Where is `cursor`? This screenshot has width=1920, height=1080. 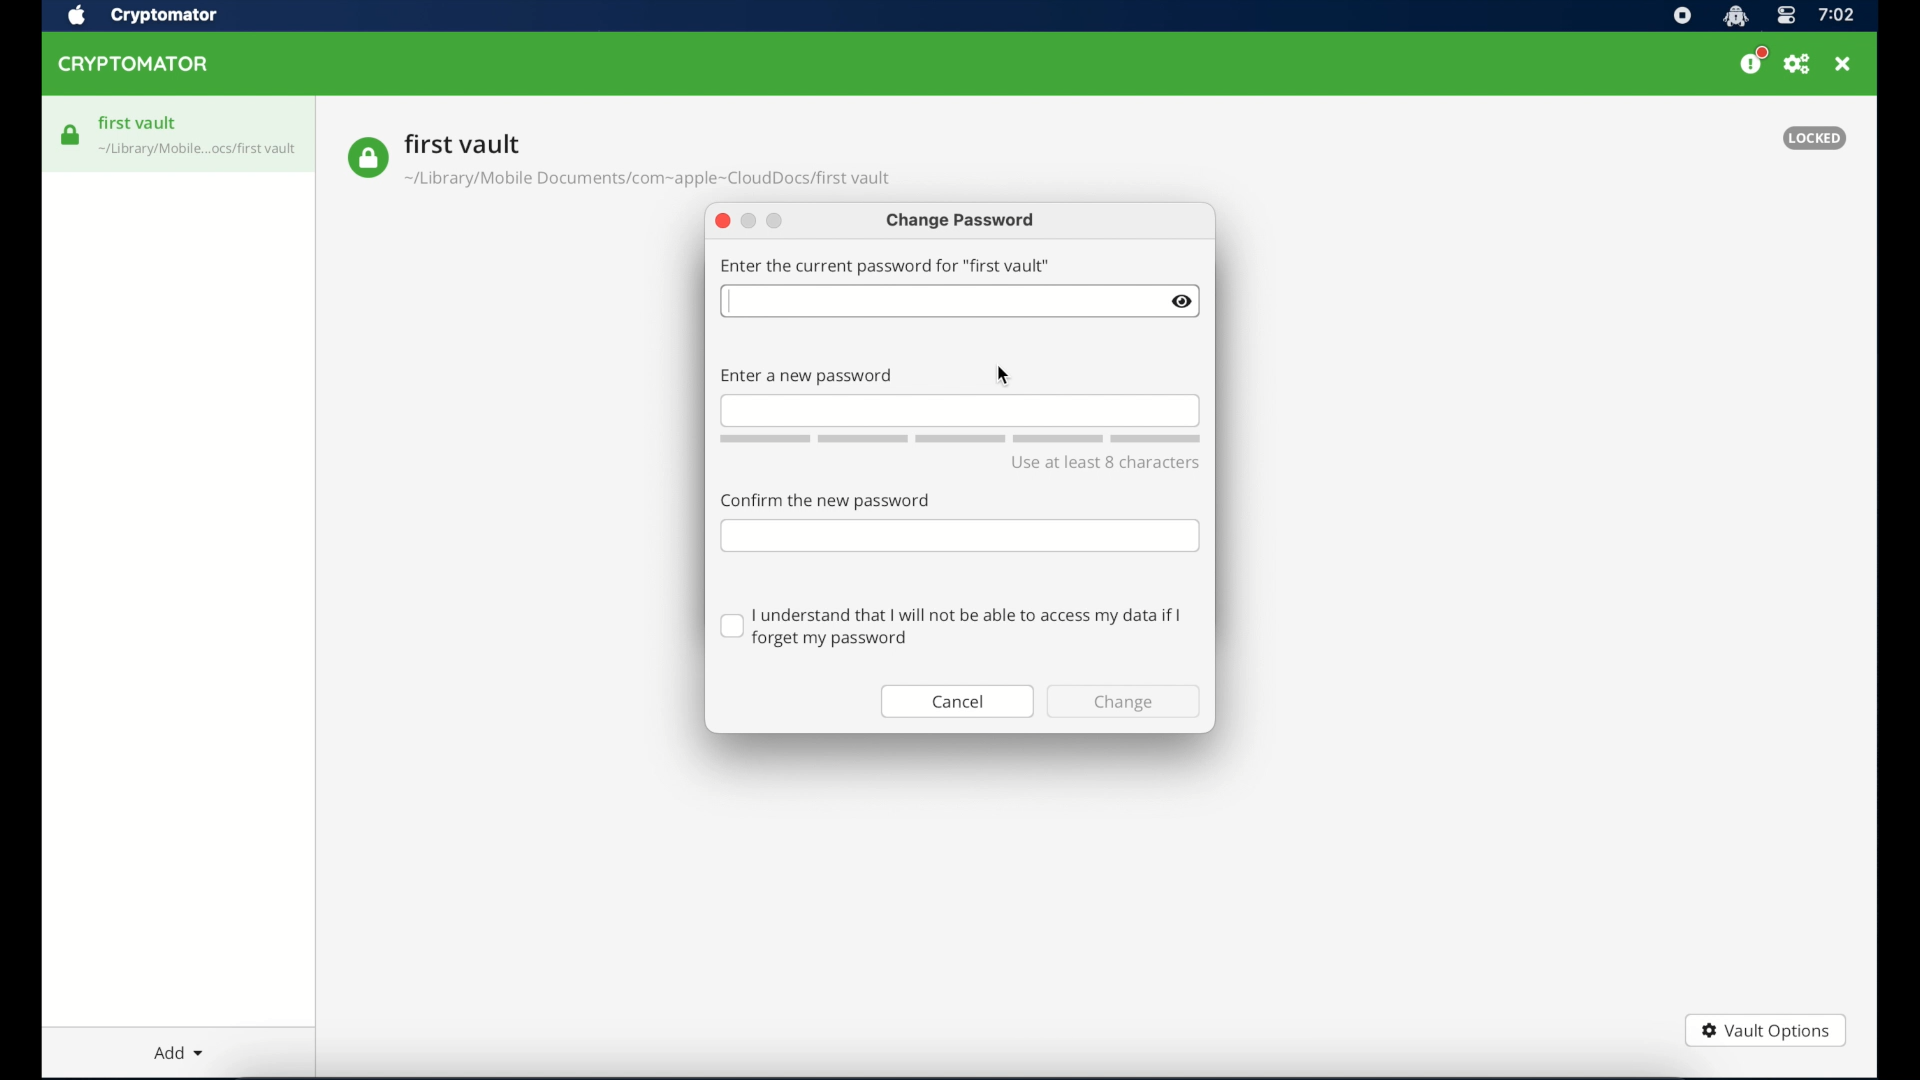
cursor is located at coordinates (1003, 373).